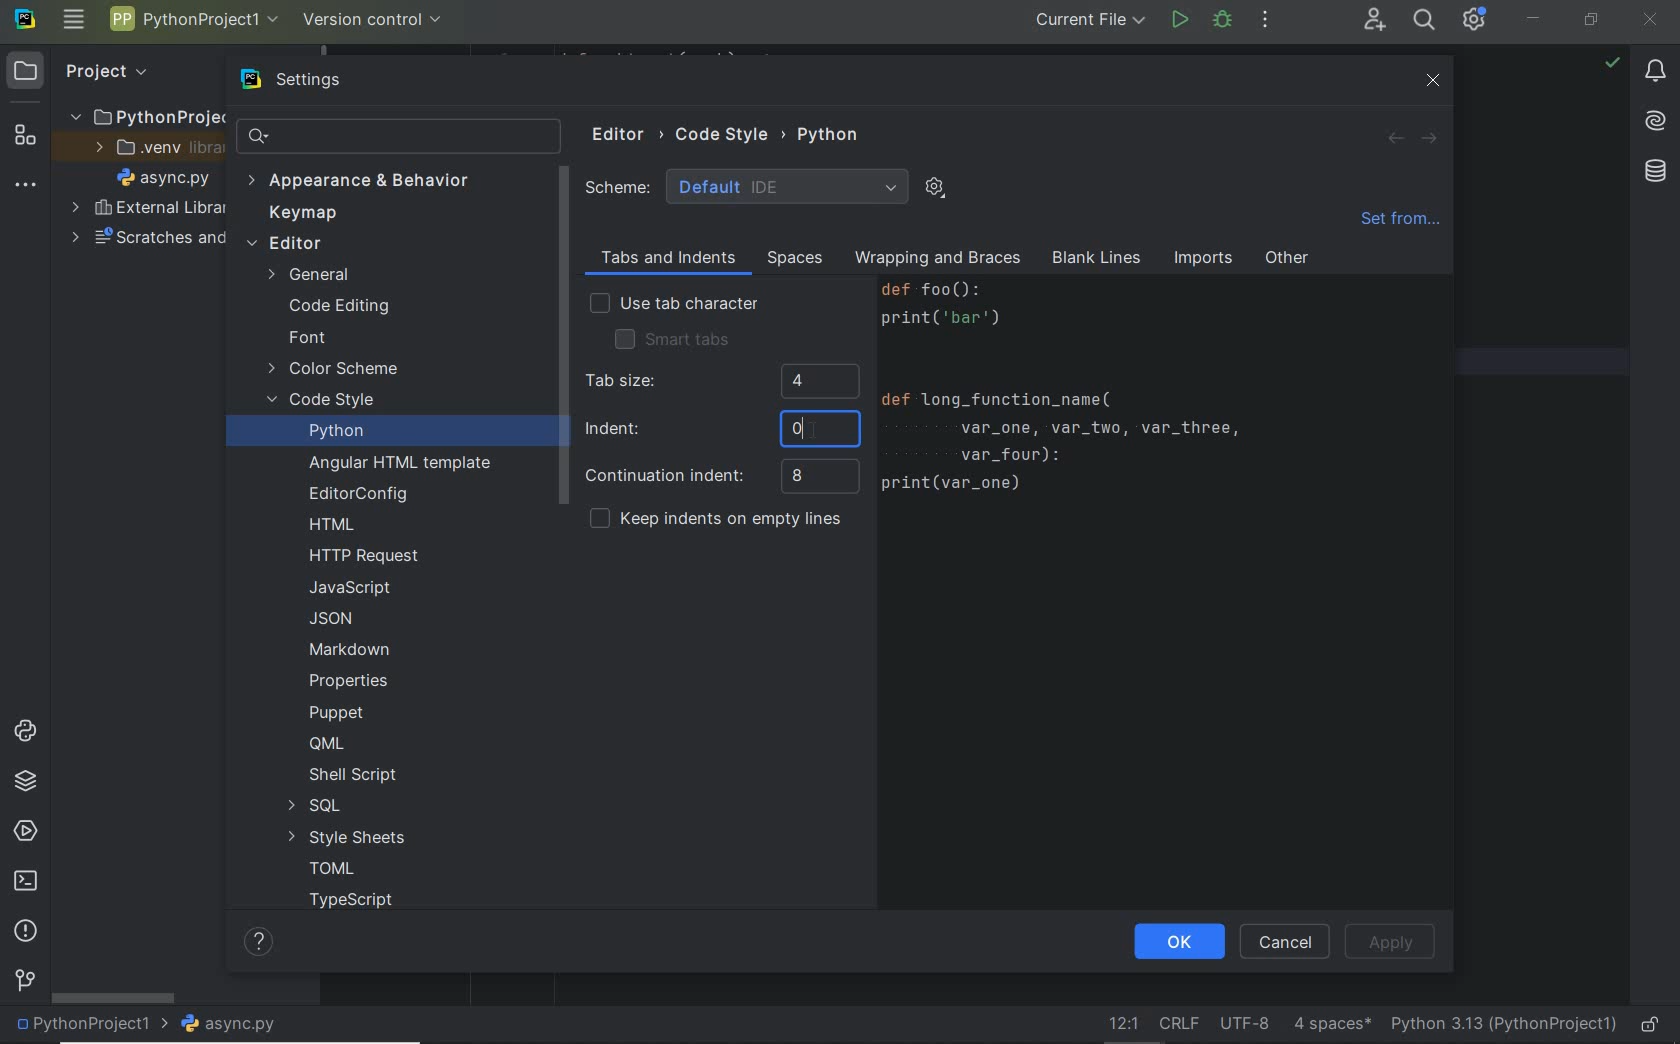  I want to click on line separator, so click(1182, 1021).